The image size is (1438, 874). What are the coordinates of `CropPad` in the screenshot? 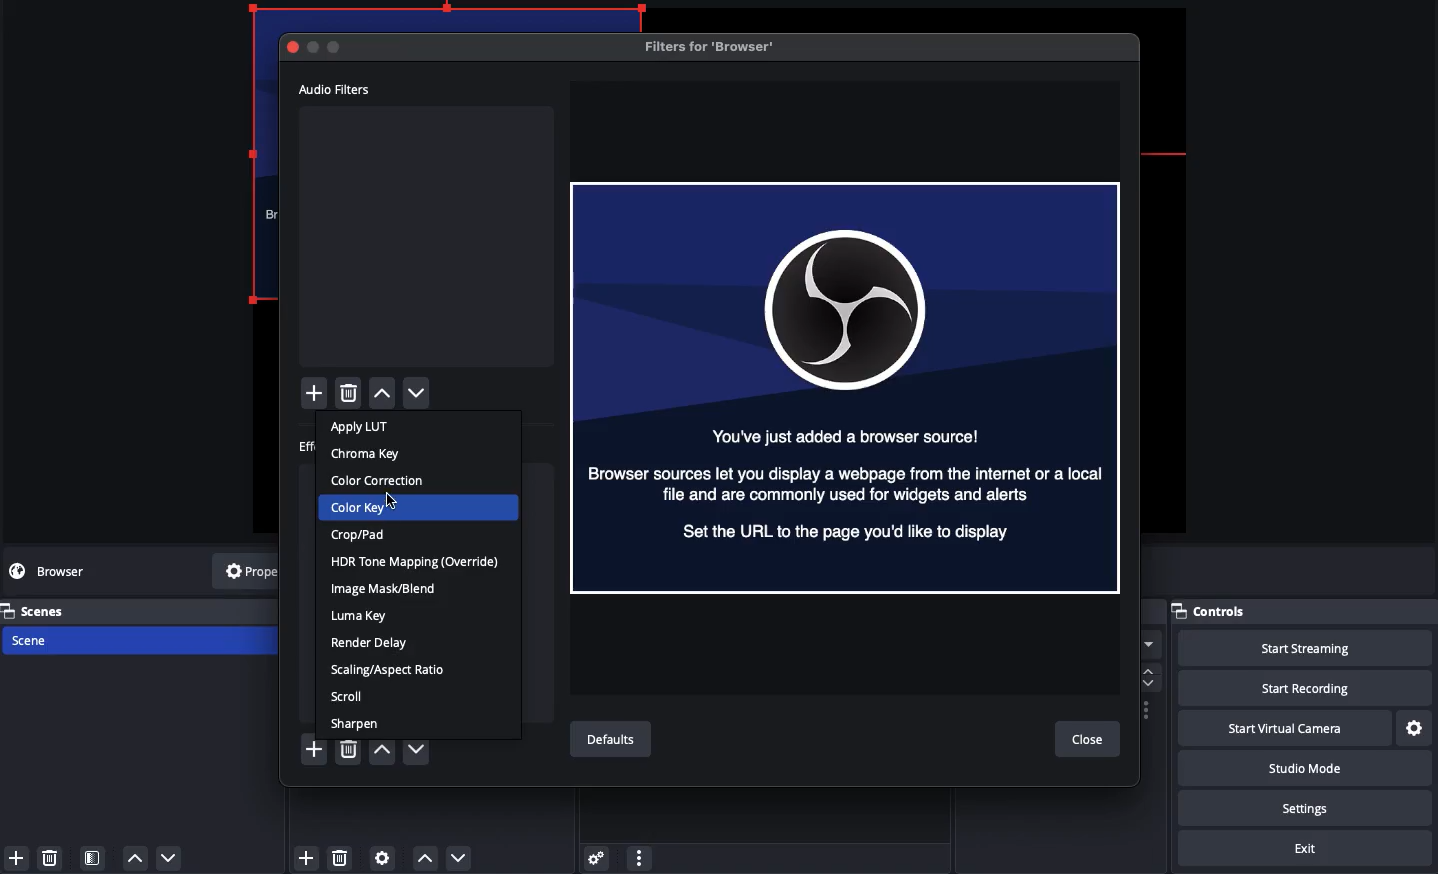 It's located at (359, 534).